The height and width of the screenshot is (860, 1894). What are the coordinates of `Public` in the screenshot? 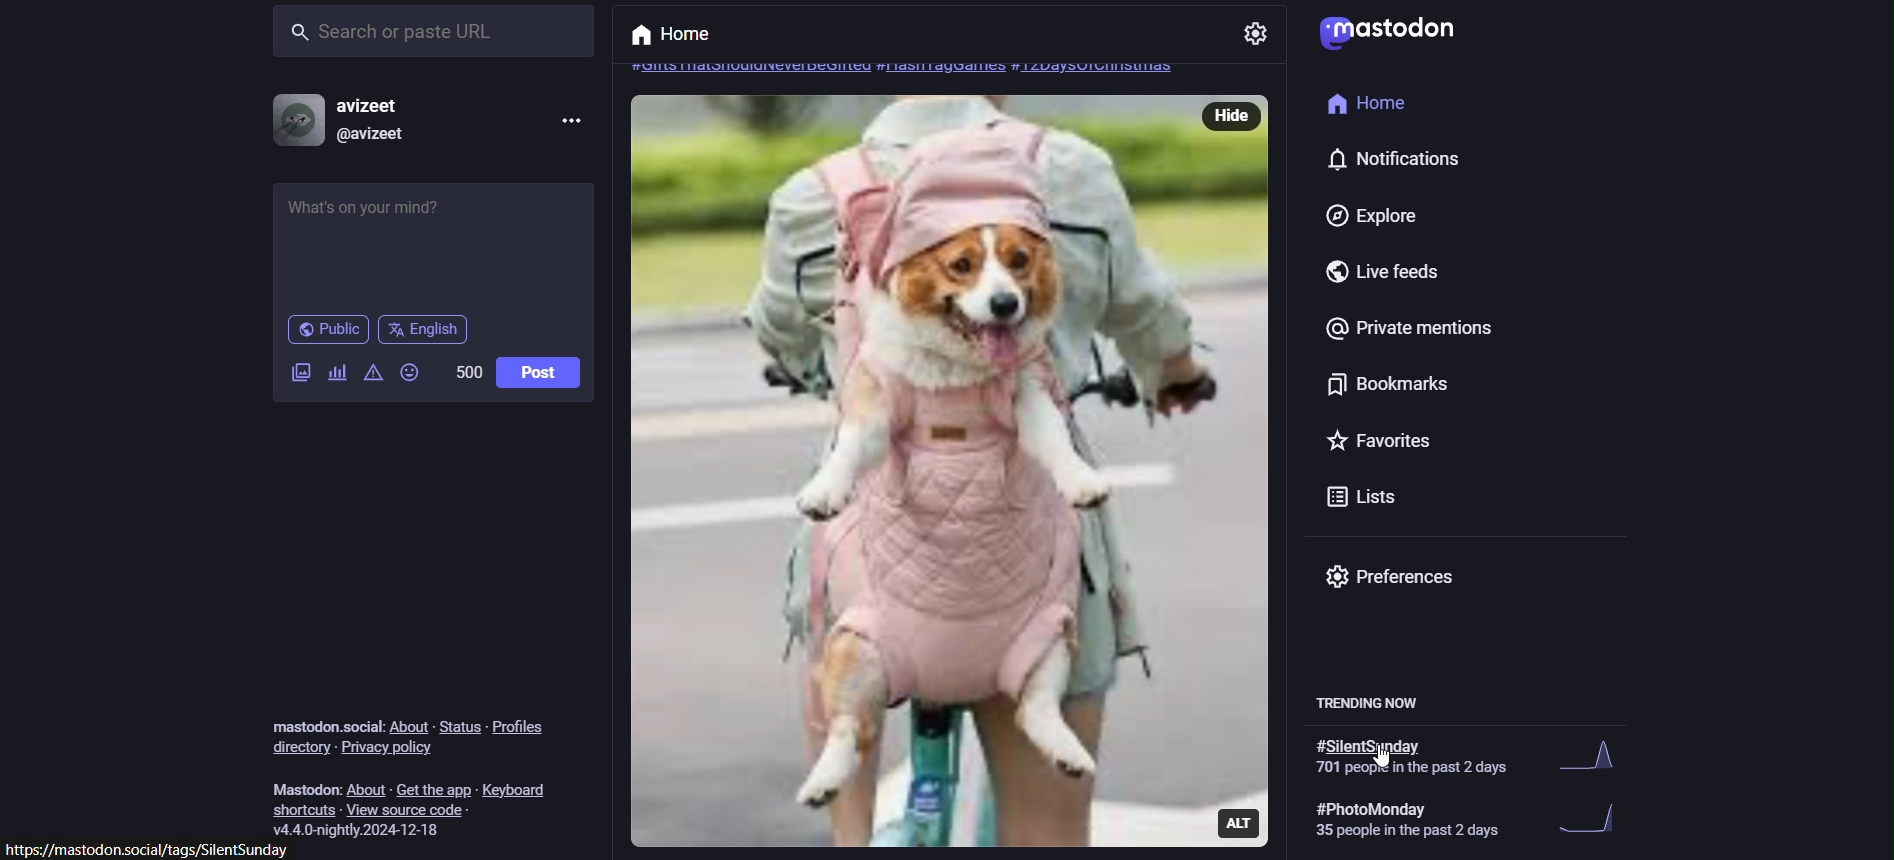 It's located at (326, 330).